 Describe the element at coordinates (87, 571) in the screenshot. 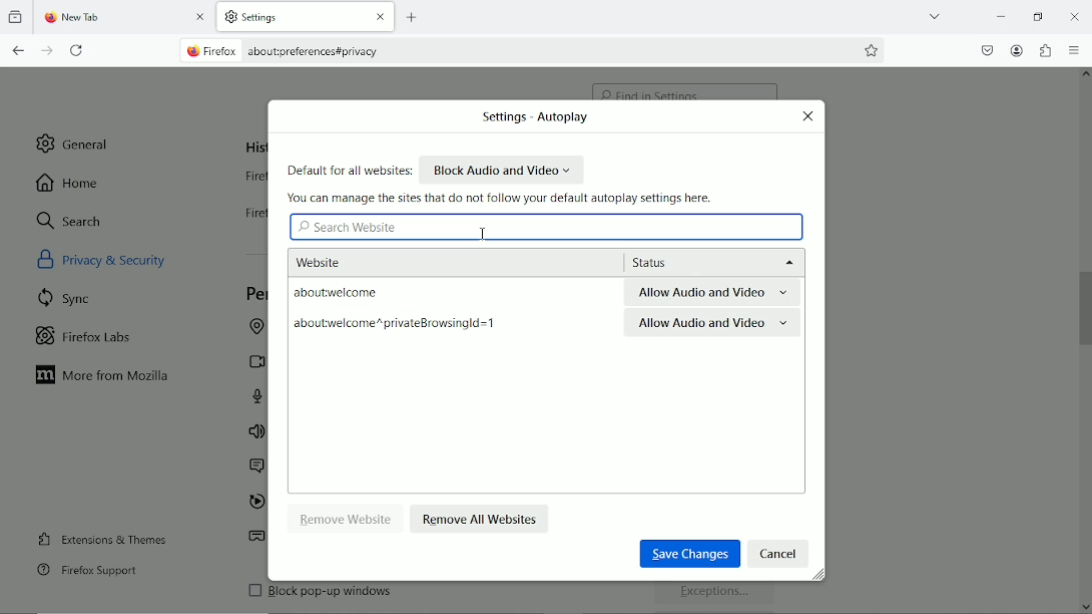

I see `firefox support` at that location.